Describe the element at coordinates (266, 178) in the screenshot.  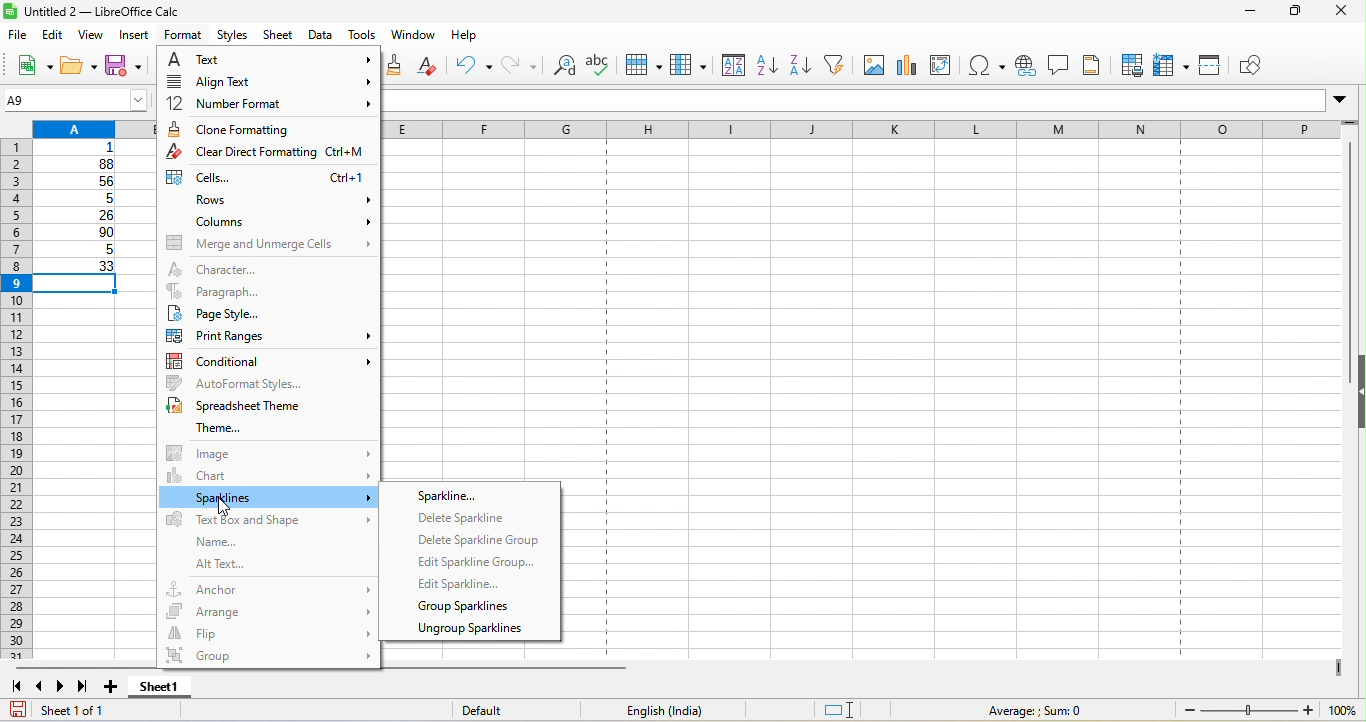
I see `cells Ctrl+1` at that location.